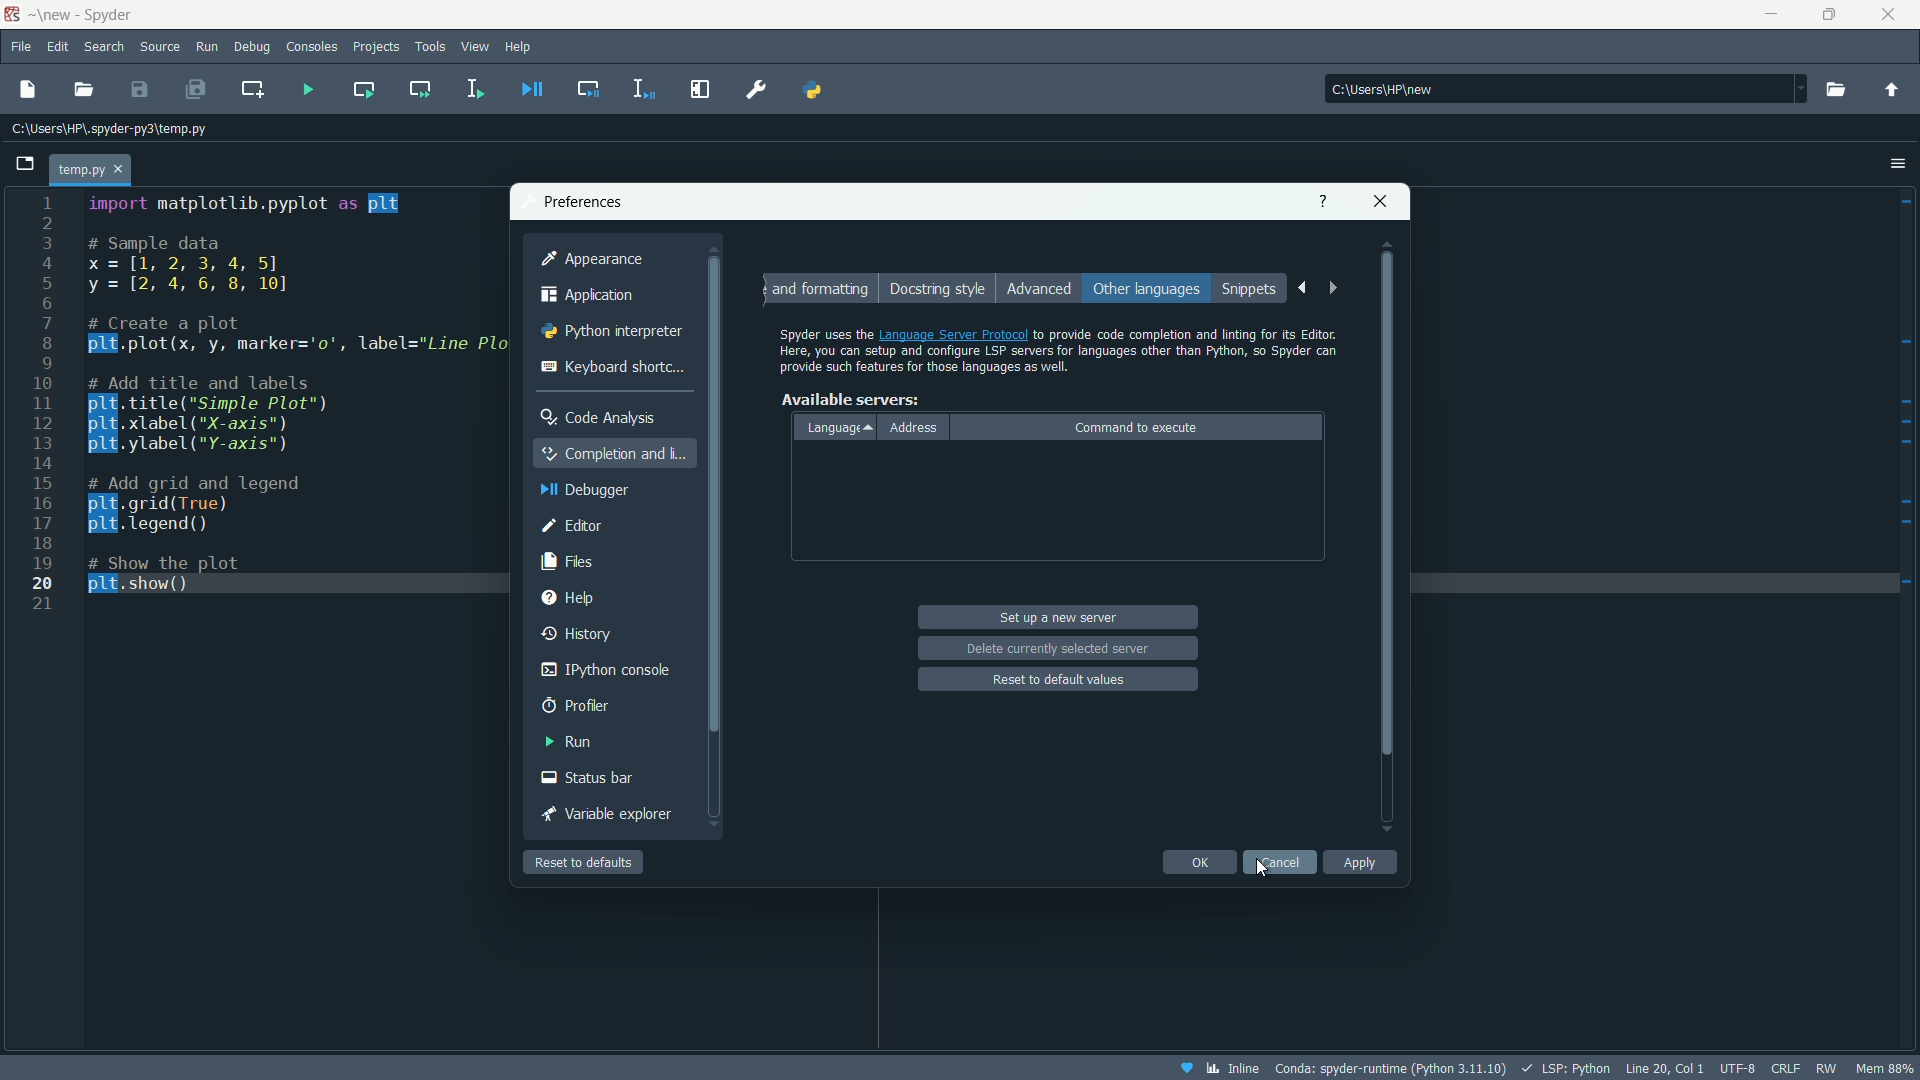  I want to click on preferences, so click(583, 201).